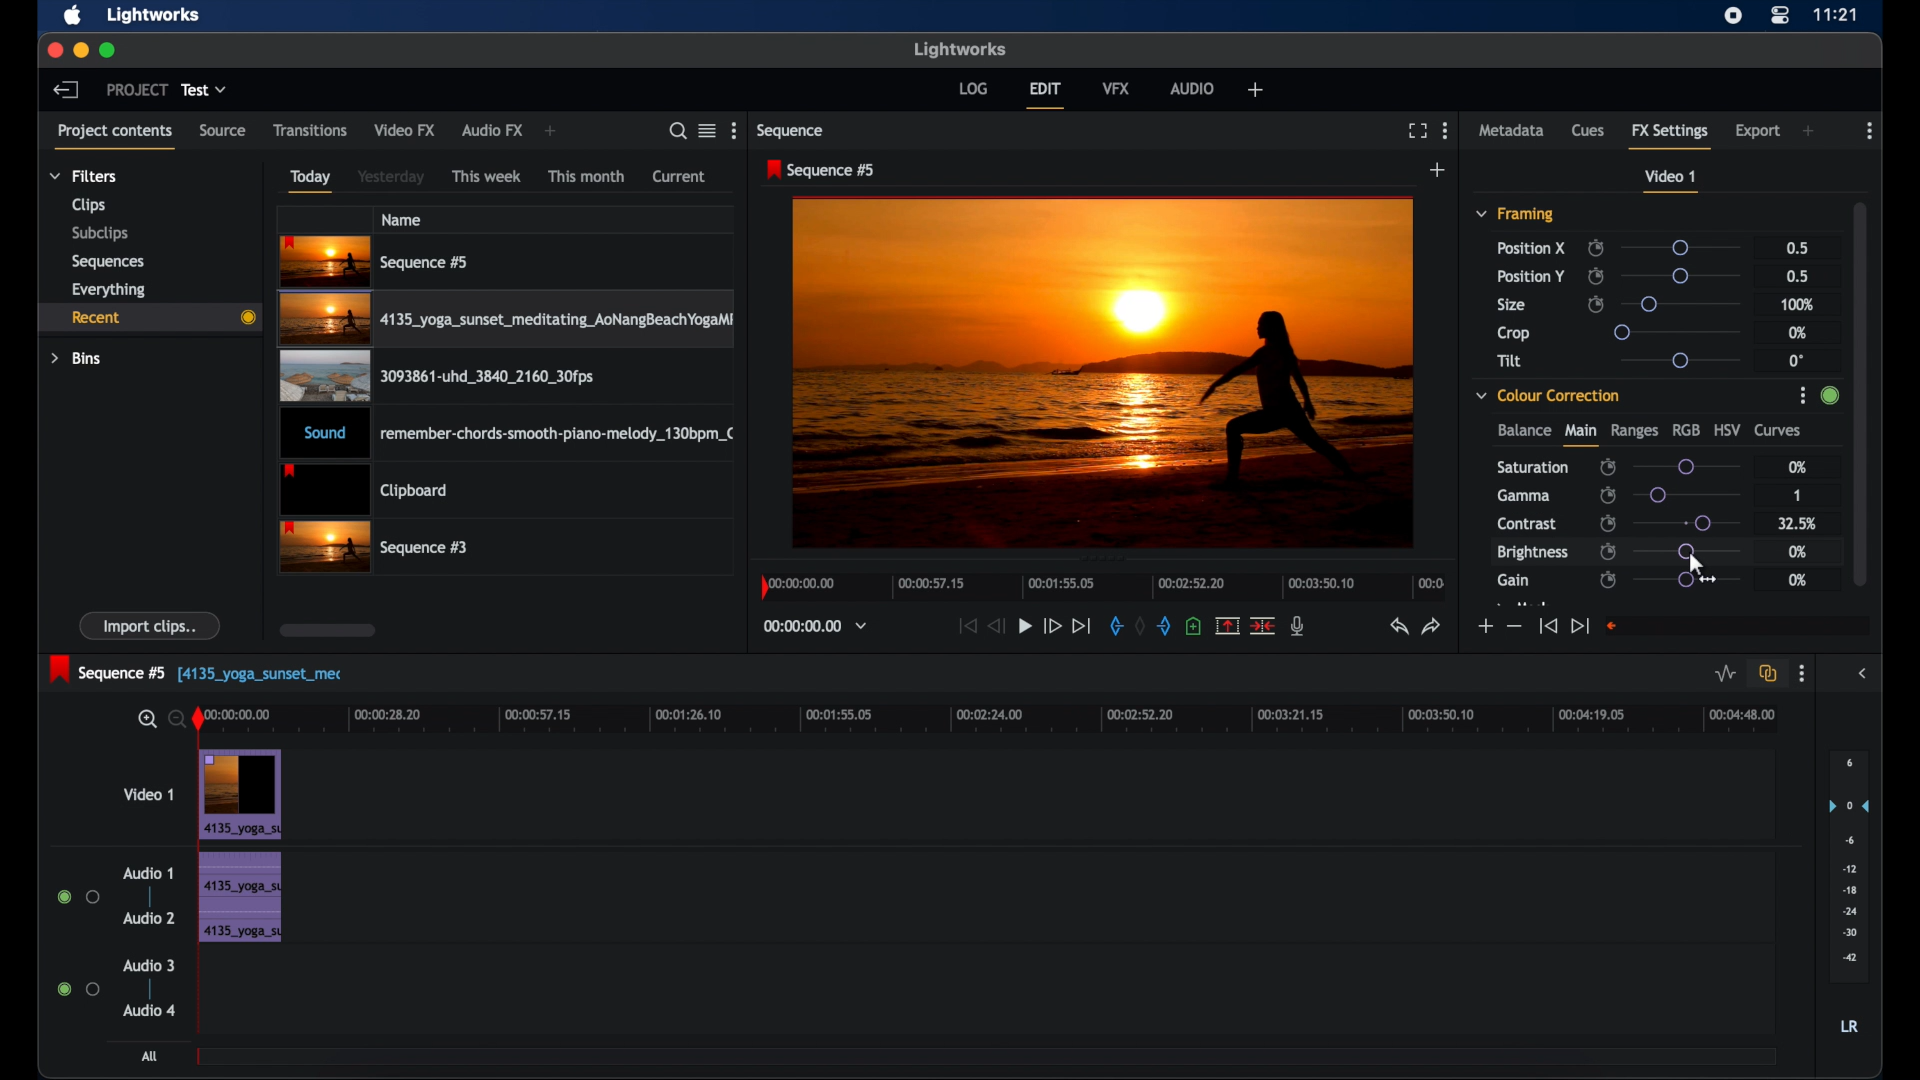  What do you see at coordinates (972, 87) in the screenshot?
I see `log` at bounding box center [972, 87].